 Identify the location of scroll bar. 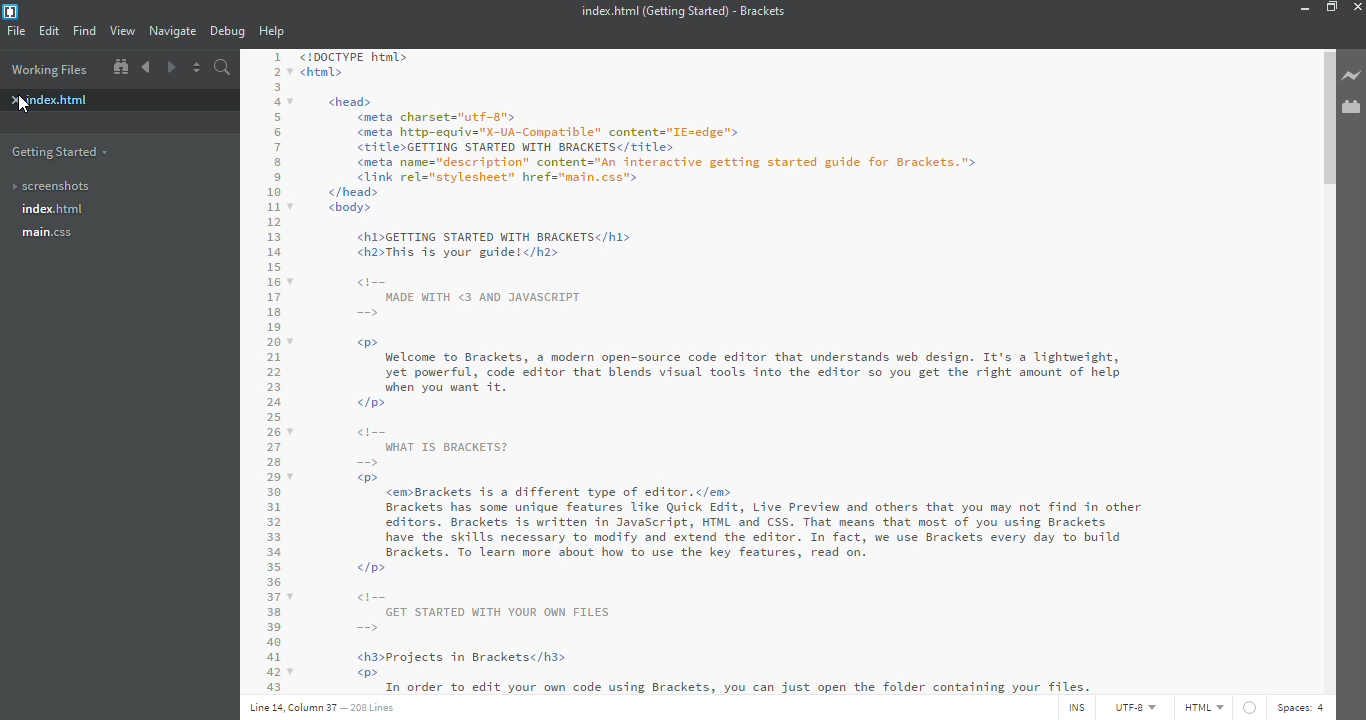
(1326, 118).